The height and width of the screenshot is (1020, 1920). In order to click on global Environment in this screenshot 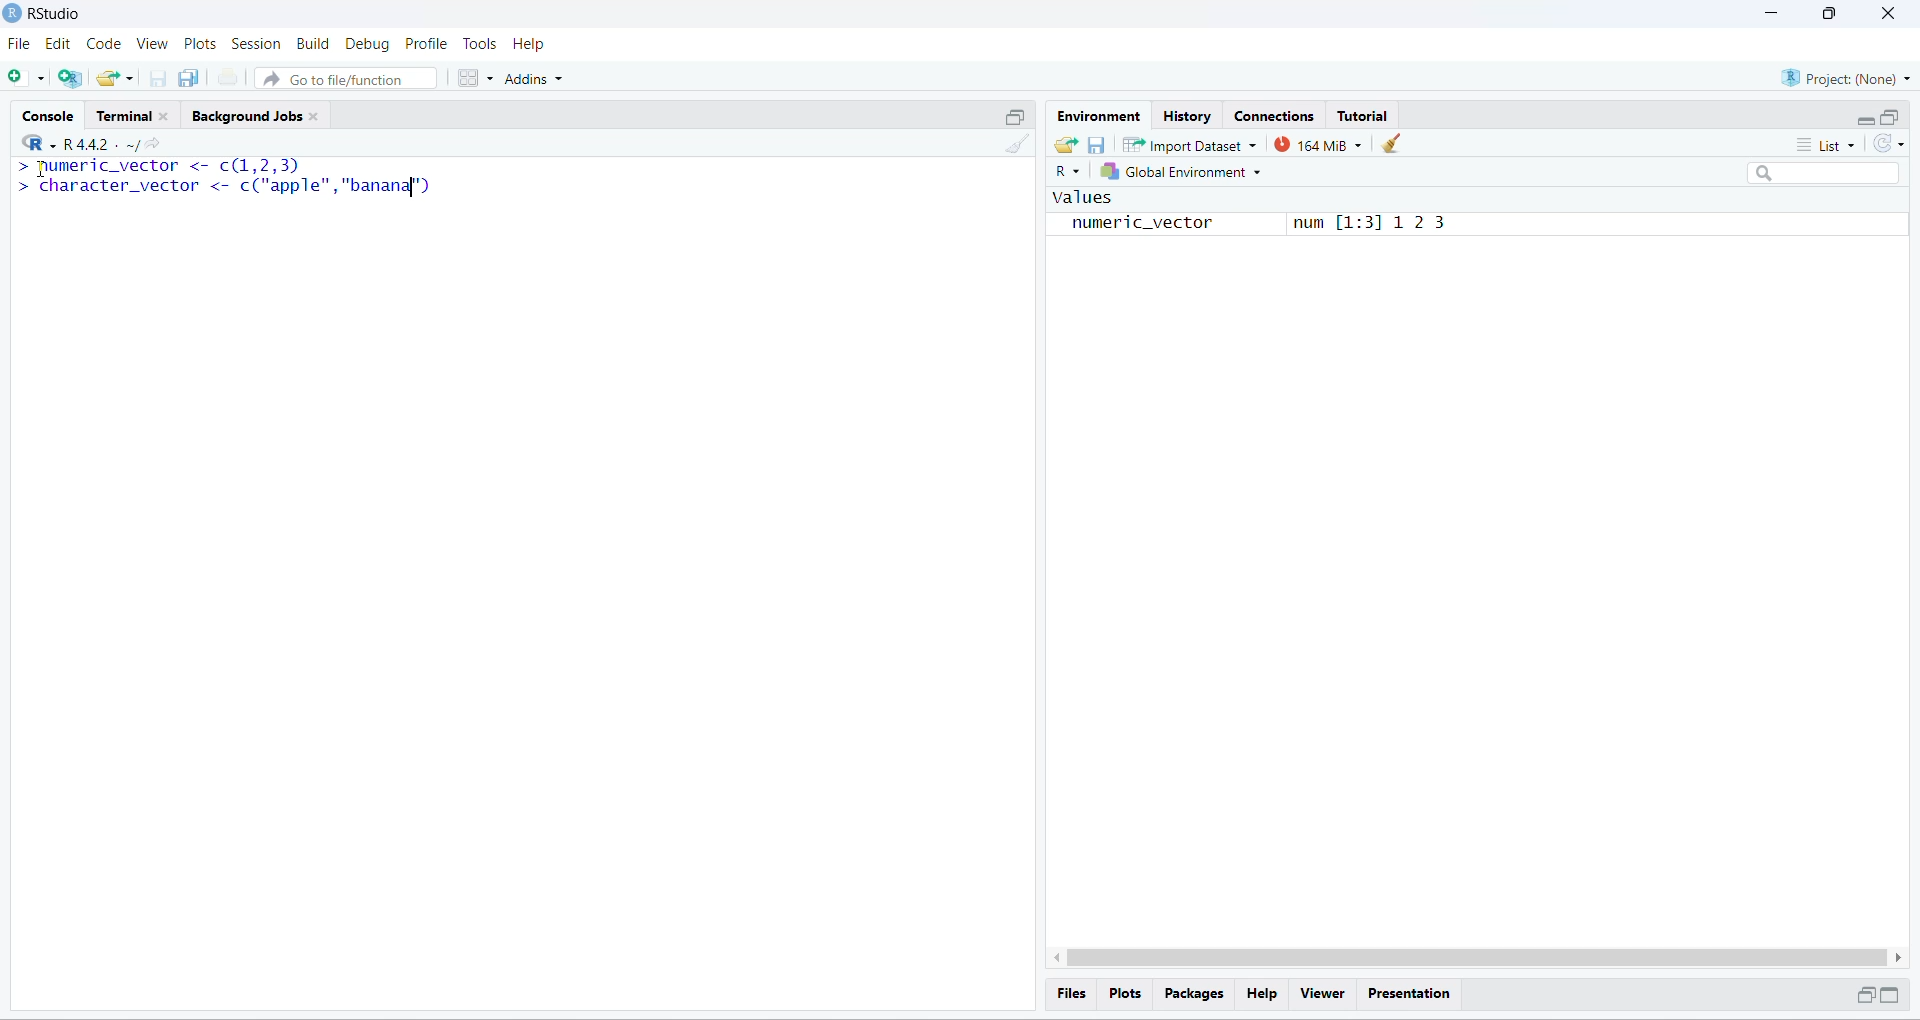, I will do `click(1180, 172)`.